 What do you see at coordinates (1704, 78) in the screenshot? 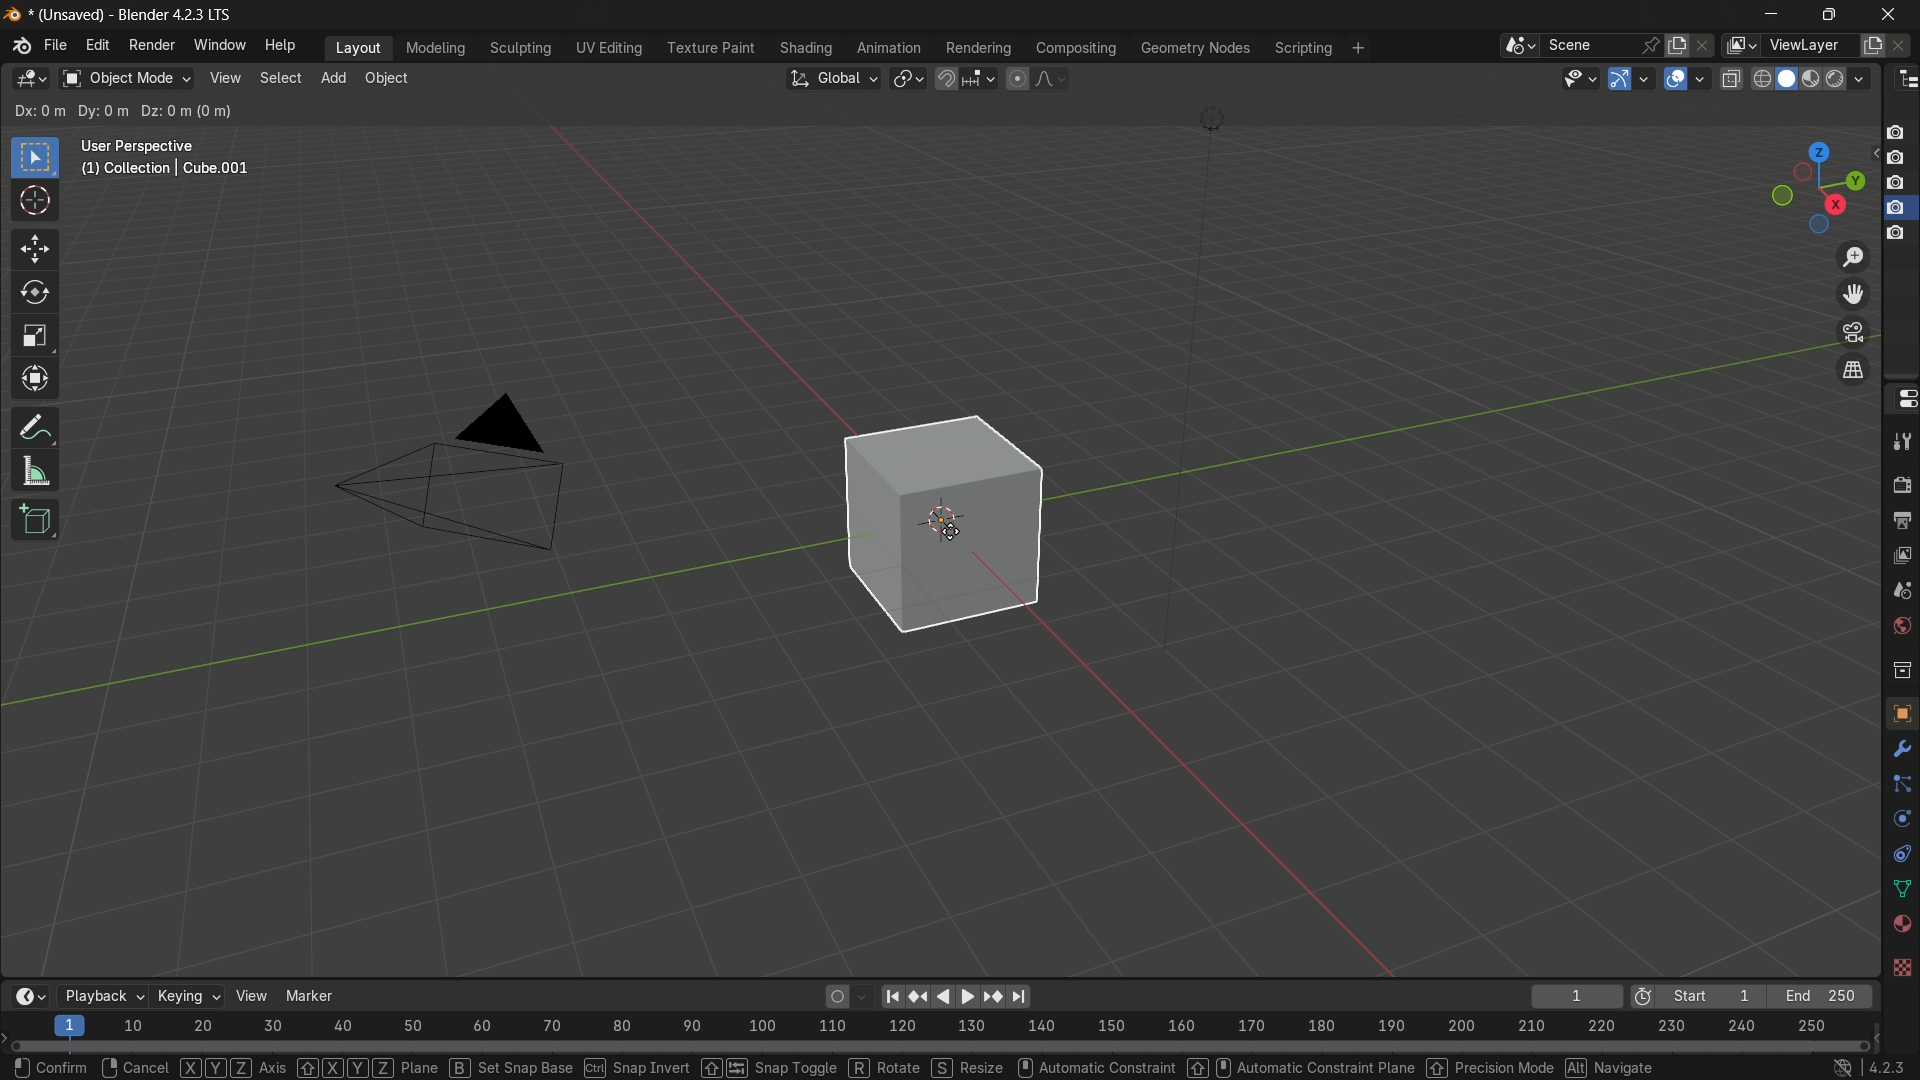
I see `overlay dropdown` at bounding box center [1704, 78].